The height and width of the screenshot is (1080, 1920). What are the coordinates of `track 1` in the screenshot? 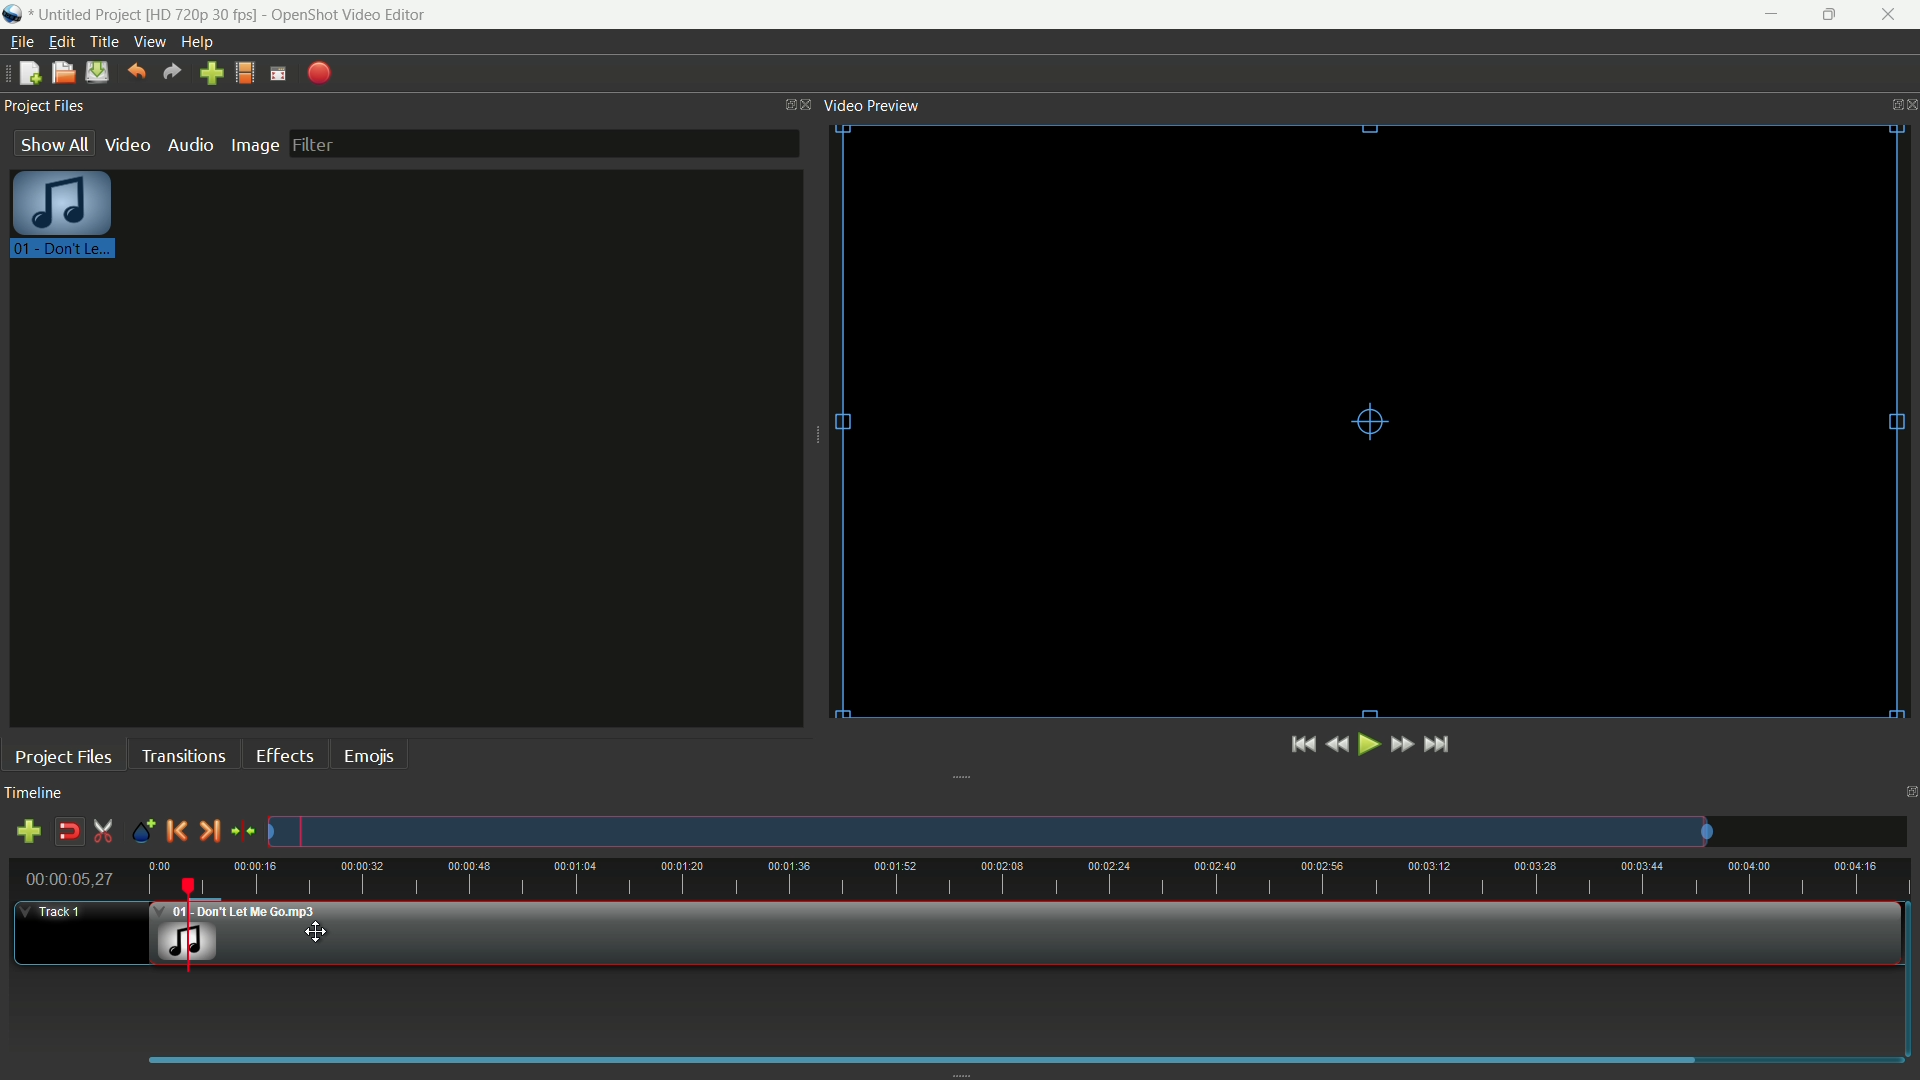 It's located at (52, 913).